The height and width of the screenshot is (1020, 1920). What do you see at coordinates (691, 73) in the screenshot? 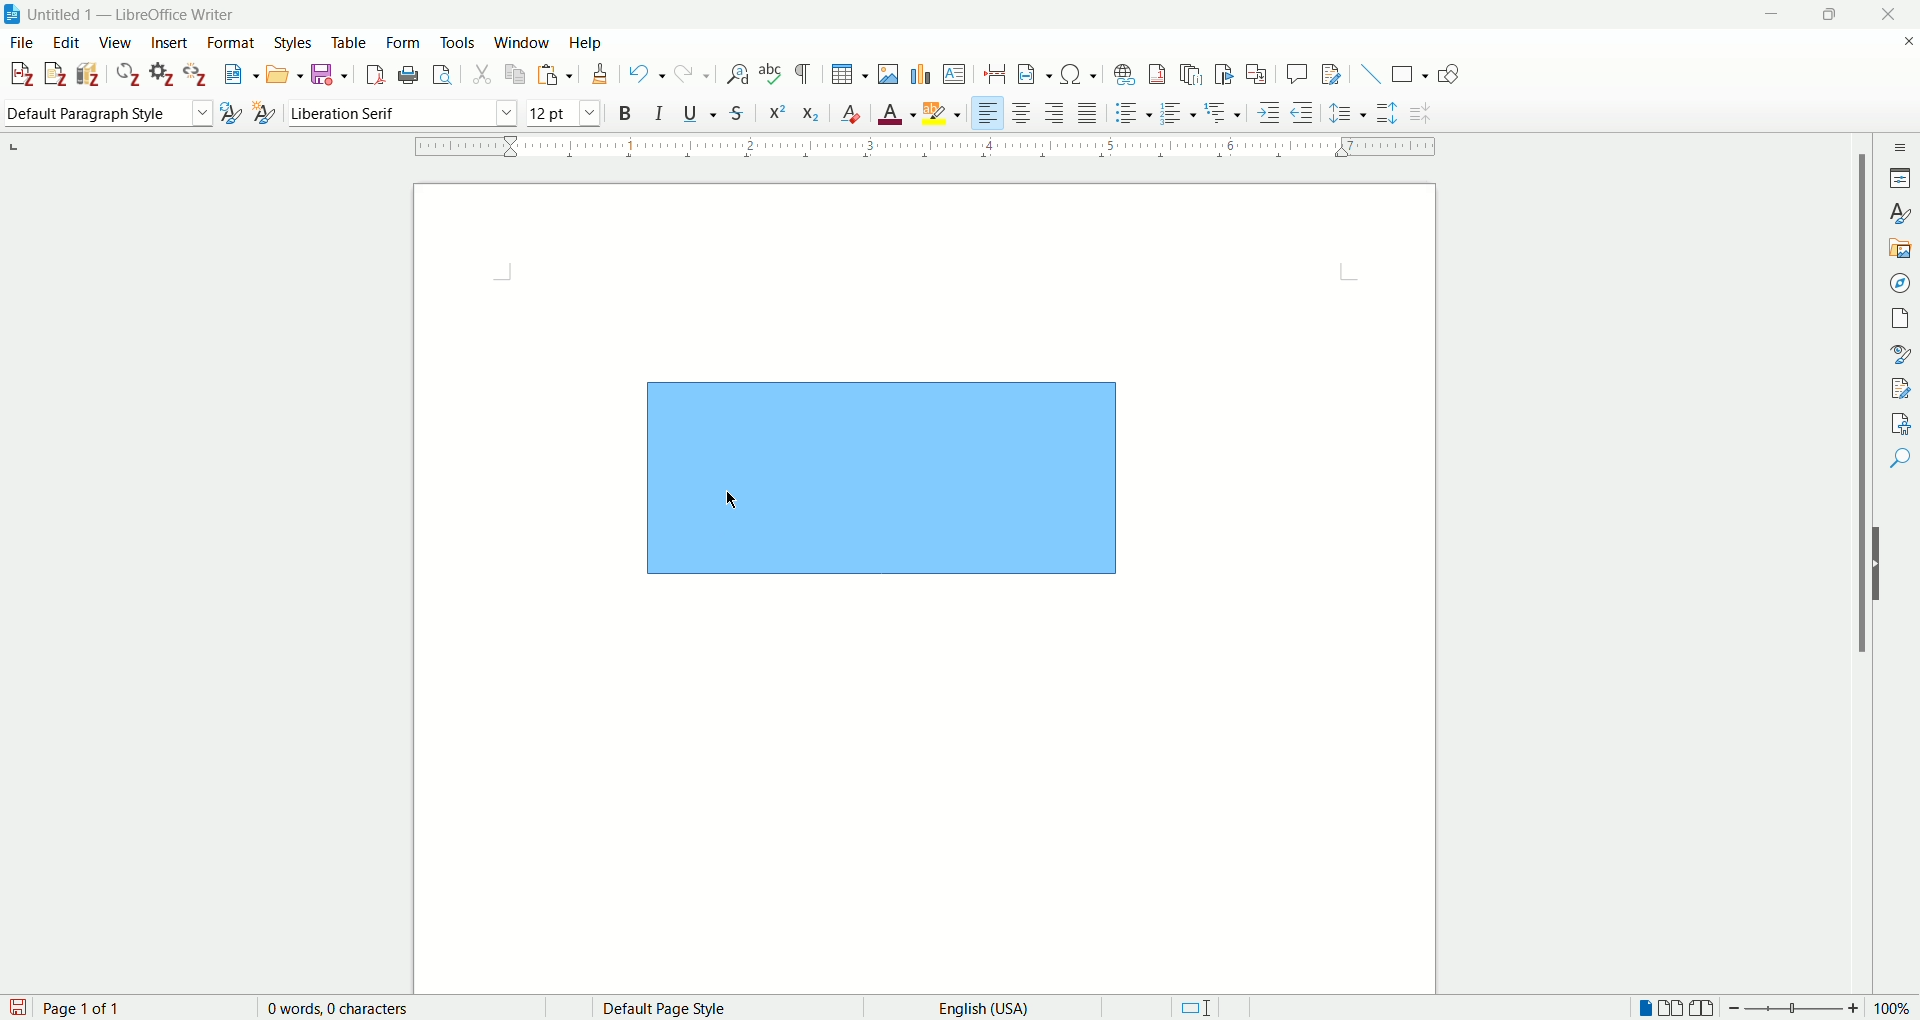
I see `redo` at bounding box center [691, 73].